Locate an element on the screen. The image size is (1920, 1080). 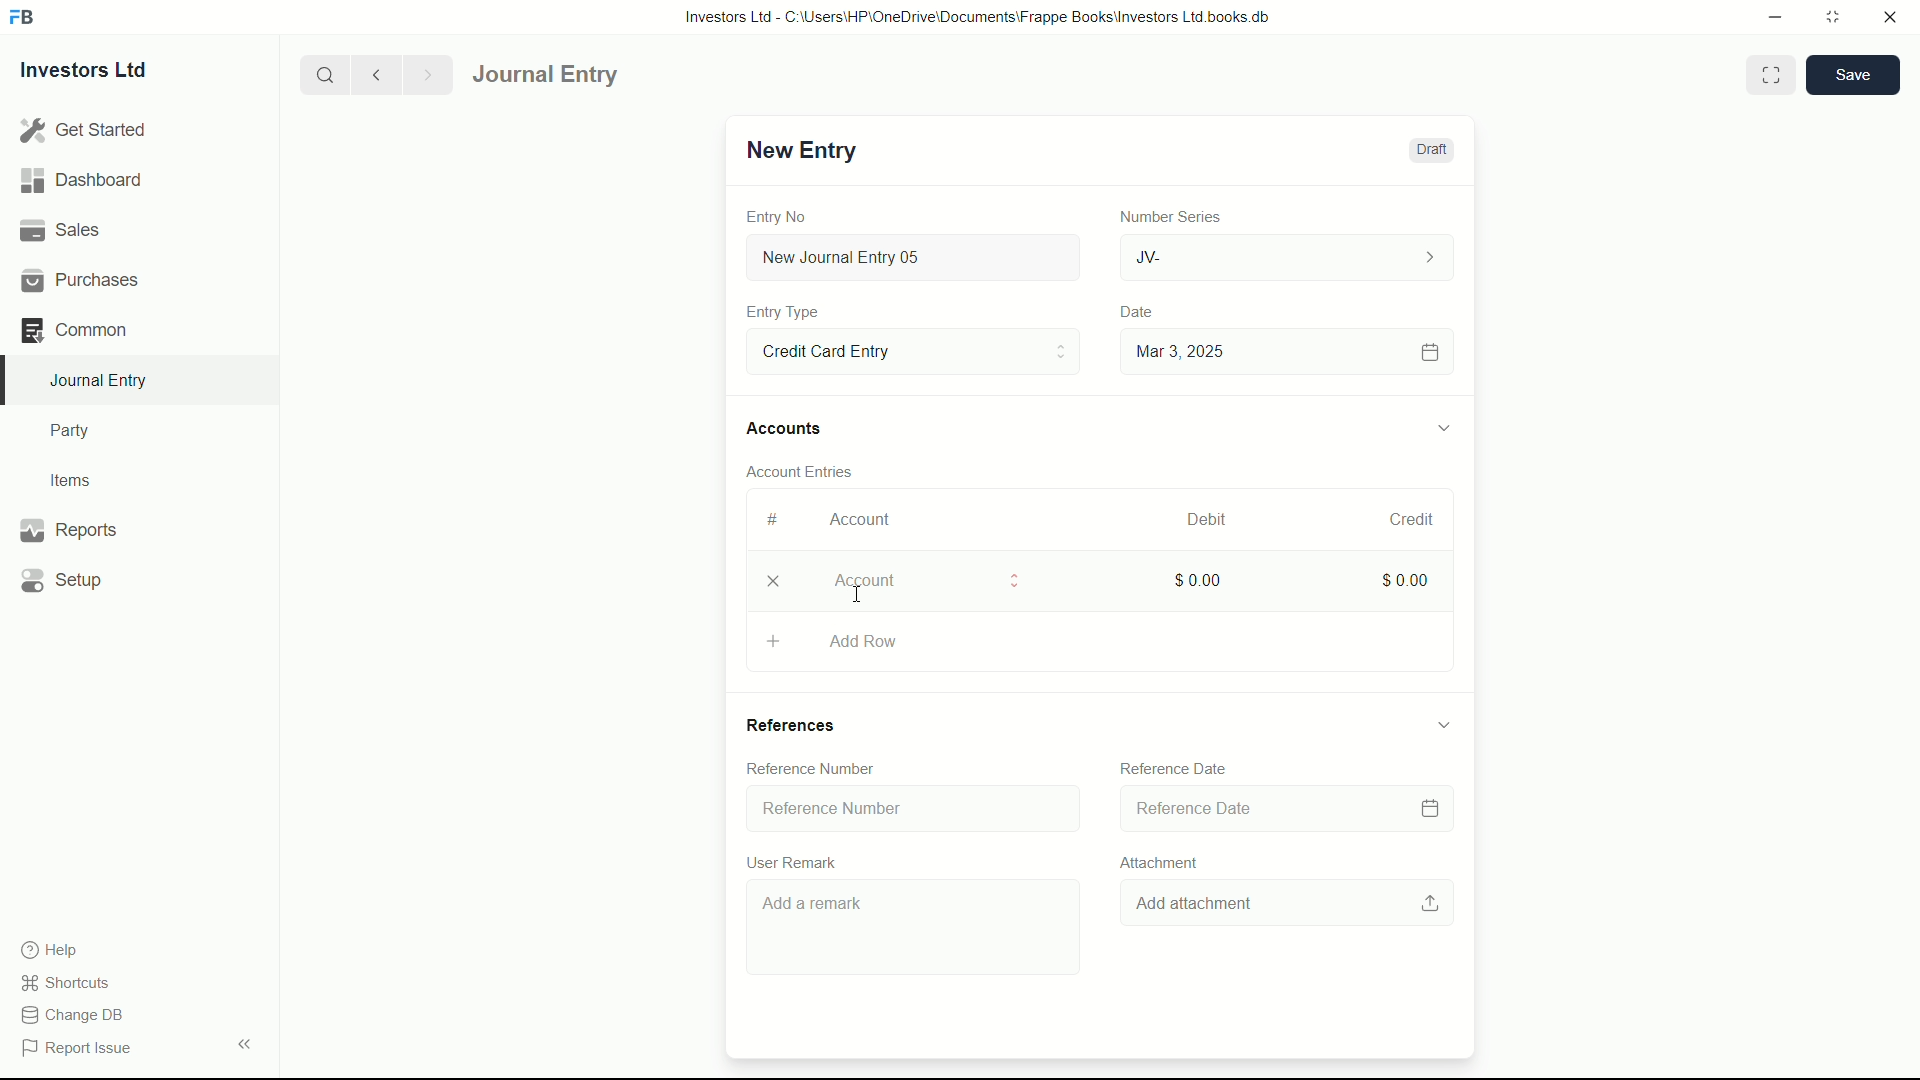
expand/collapse is located at coordinates (1442, 425).